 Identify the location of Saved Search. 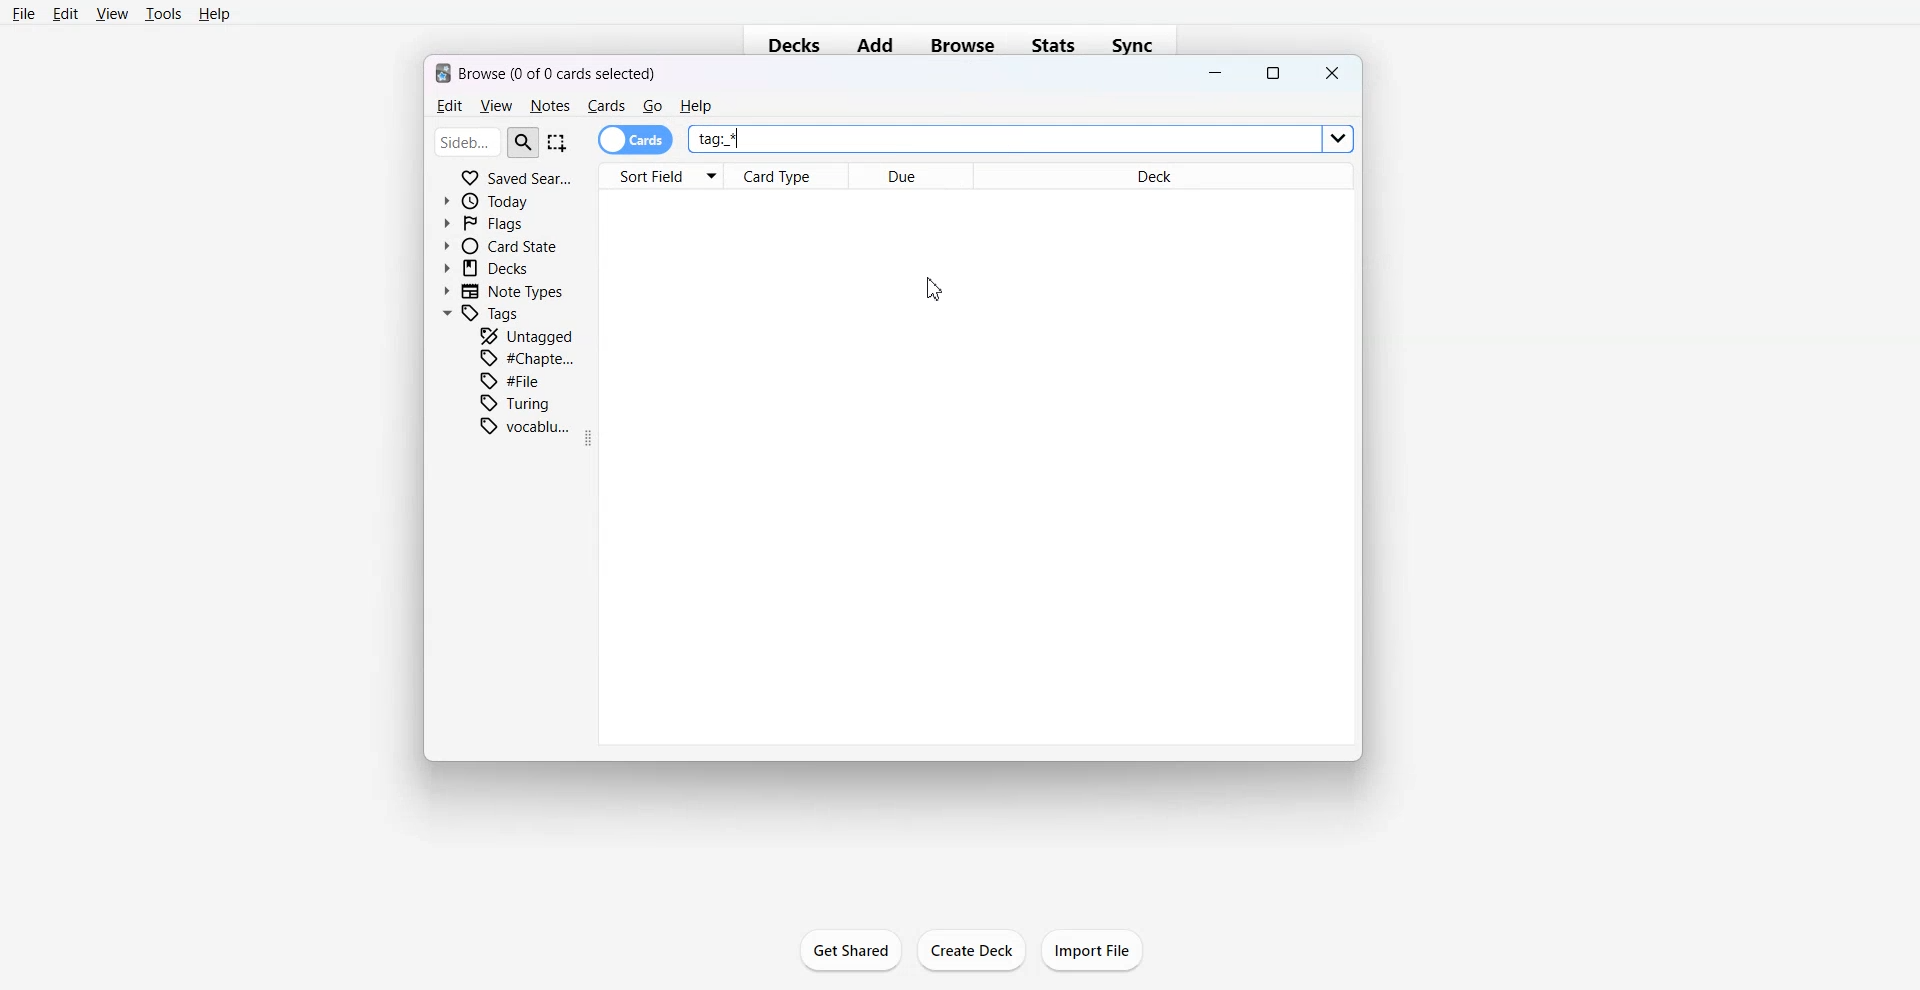
(516, 176).